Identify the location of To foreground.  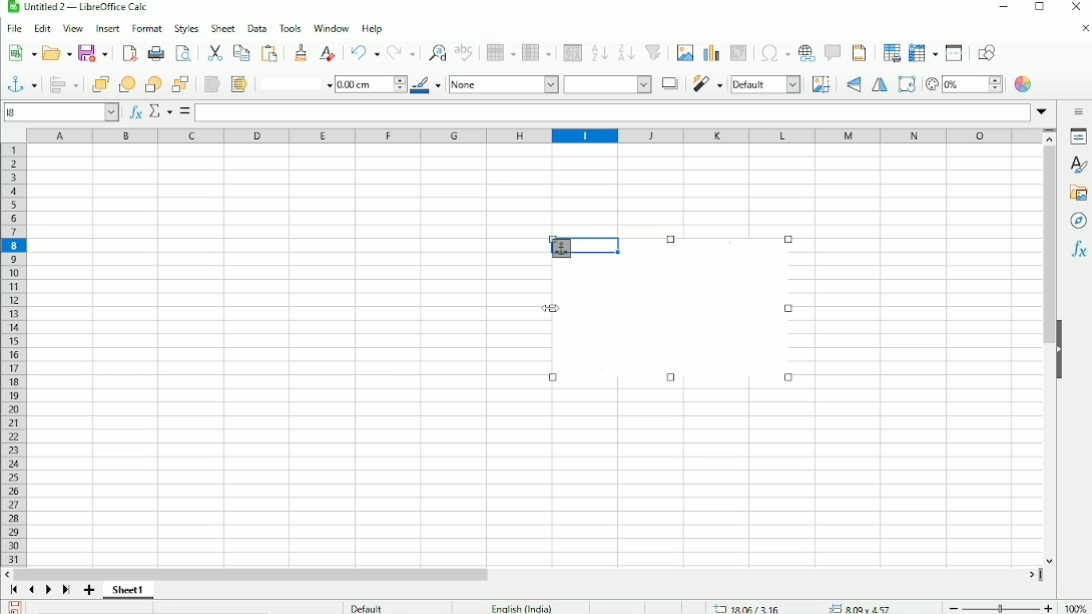
(211, 84).